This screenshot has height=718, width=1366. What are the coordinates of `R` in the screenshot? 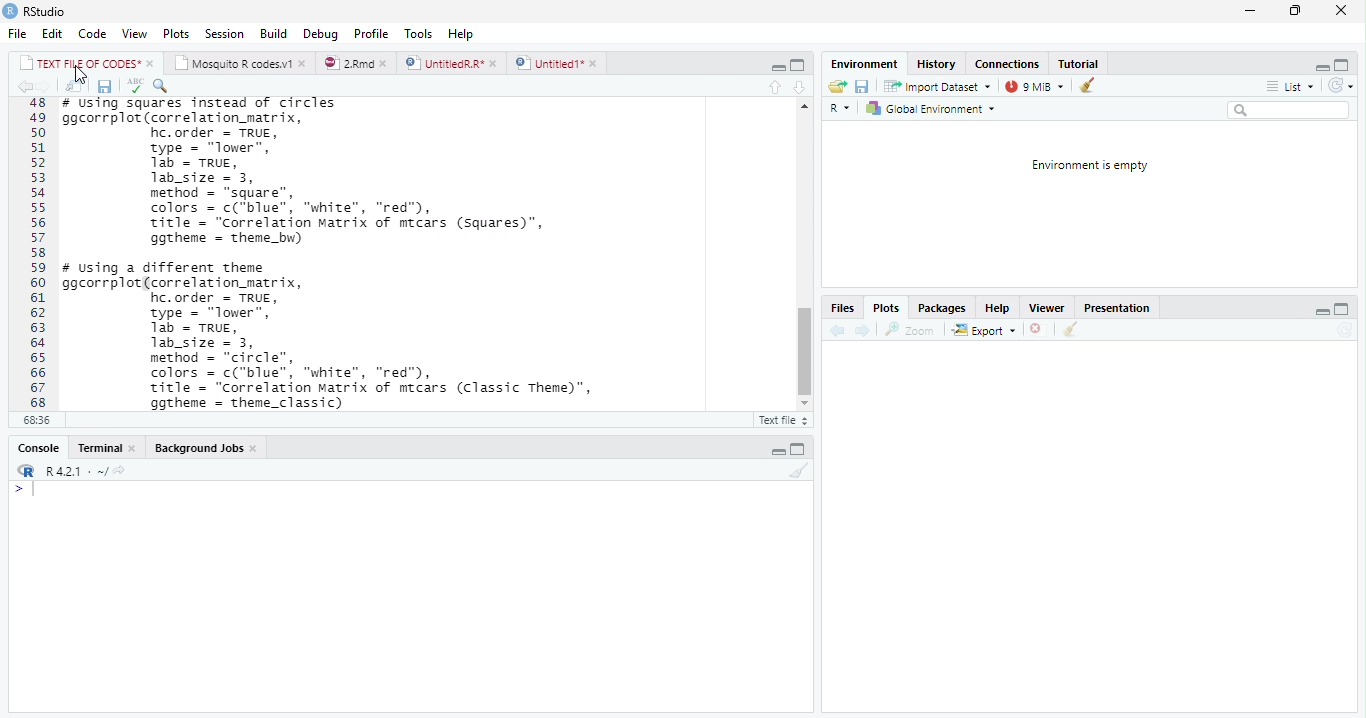 It's located at (838, 107).